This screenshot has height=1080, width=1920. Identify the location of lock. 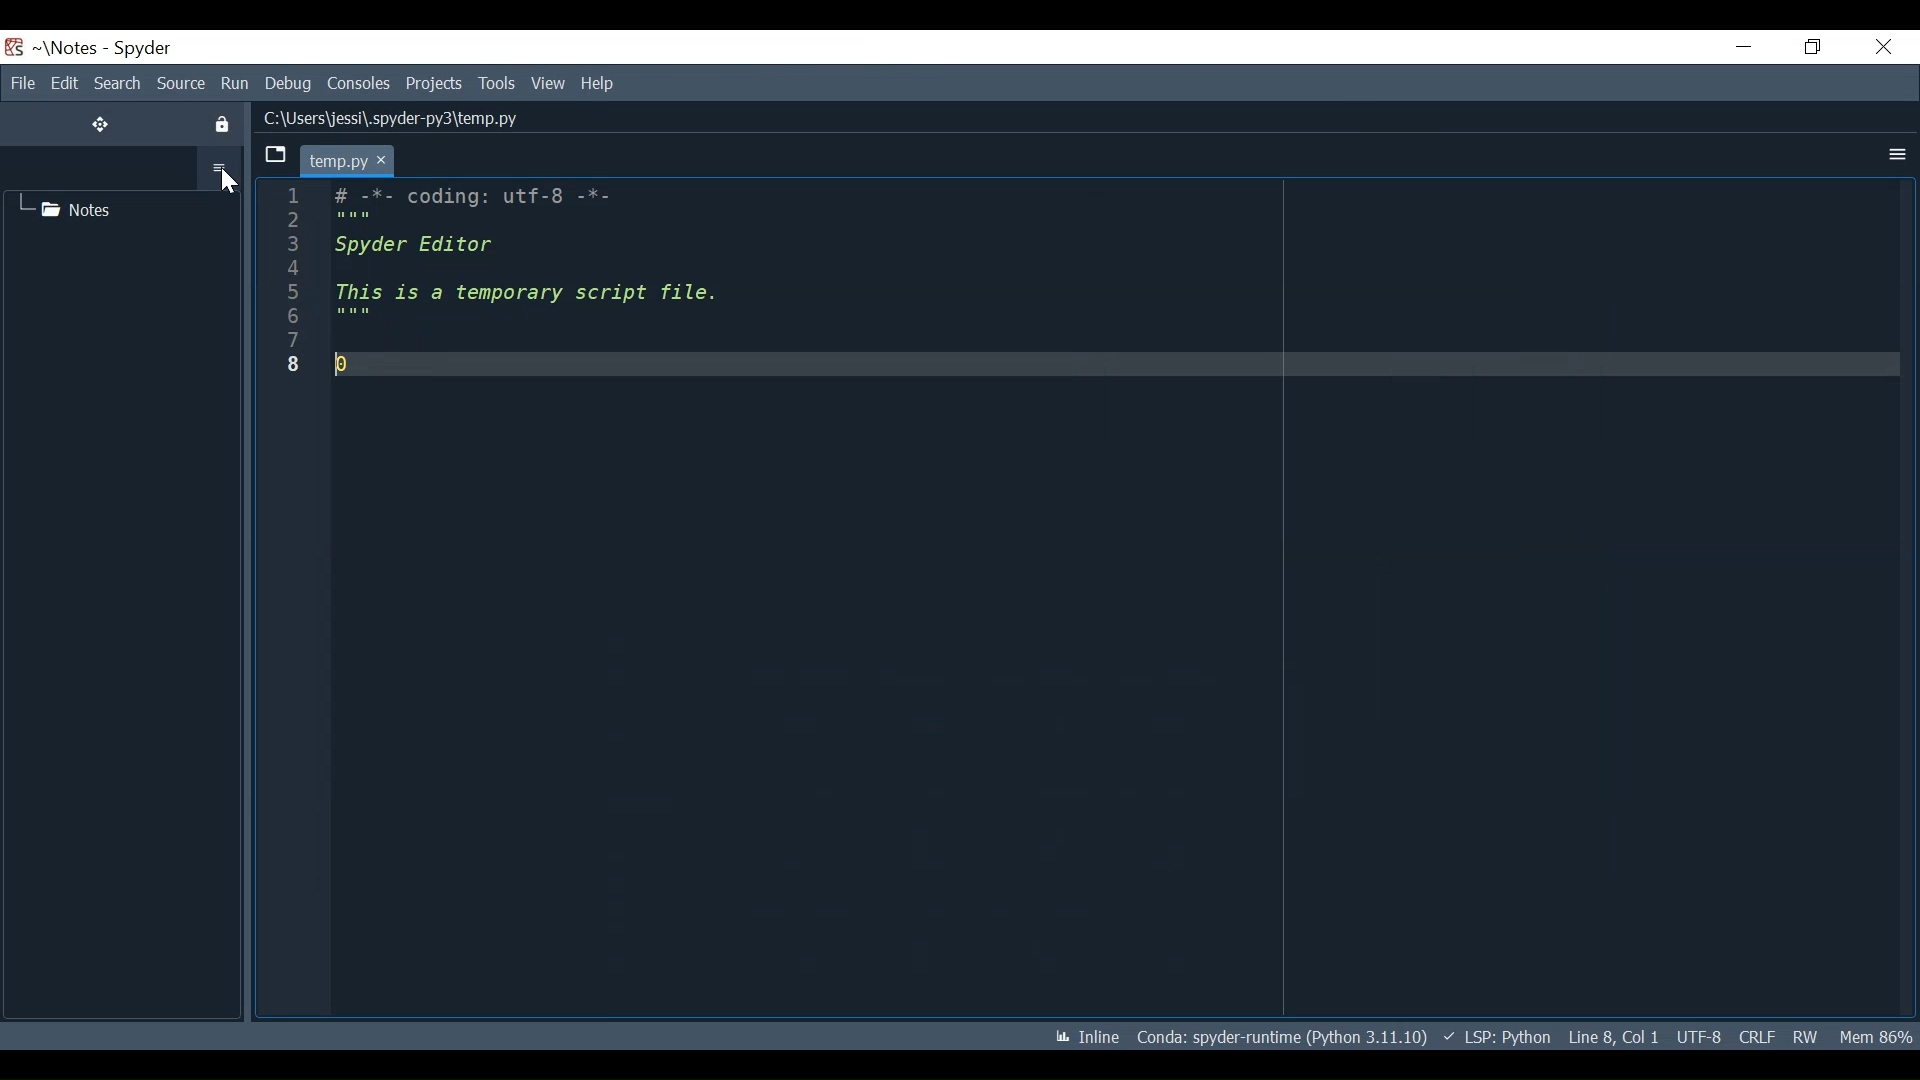
(224, 125).